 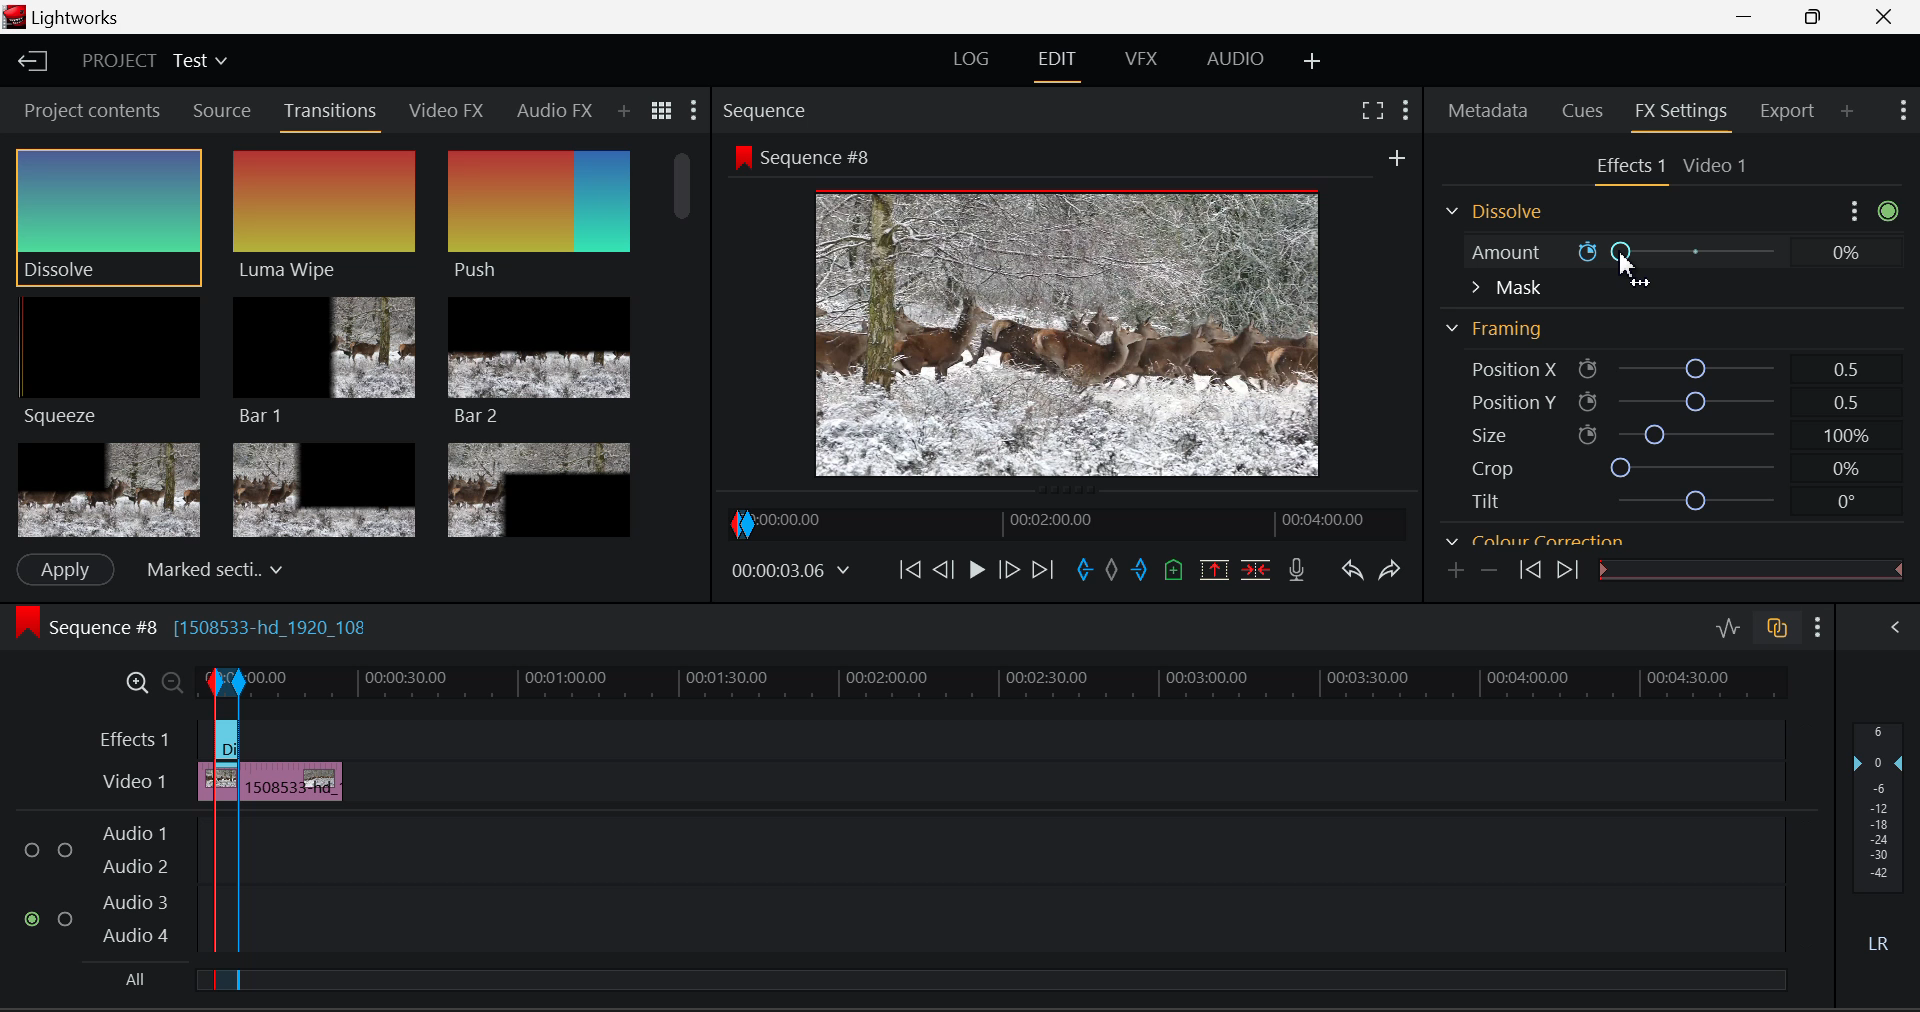 I want to click on Effects 1, so click(x=136, y=738).